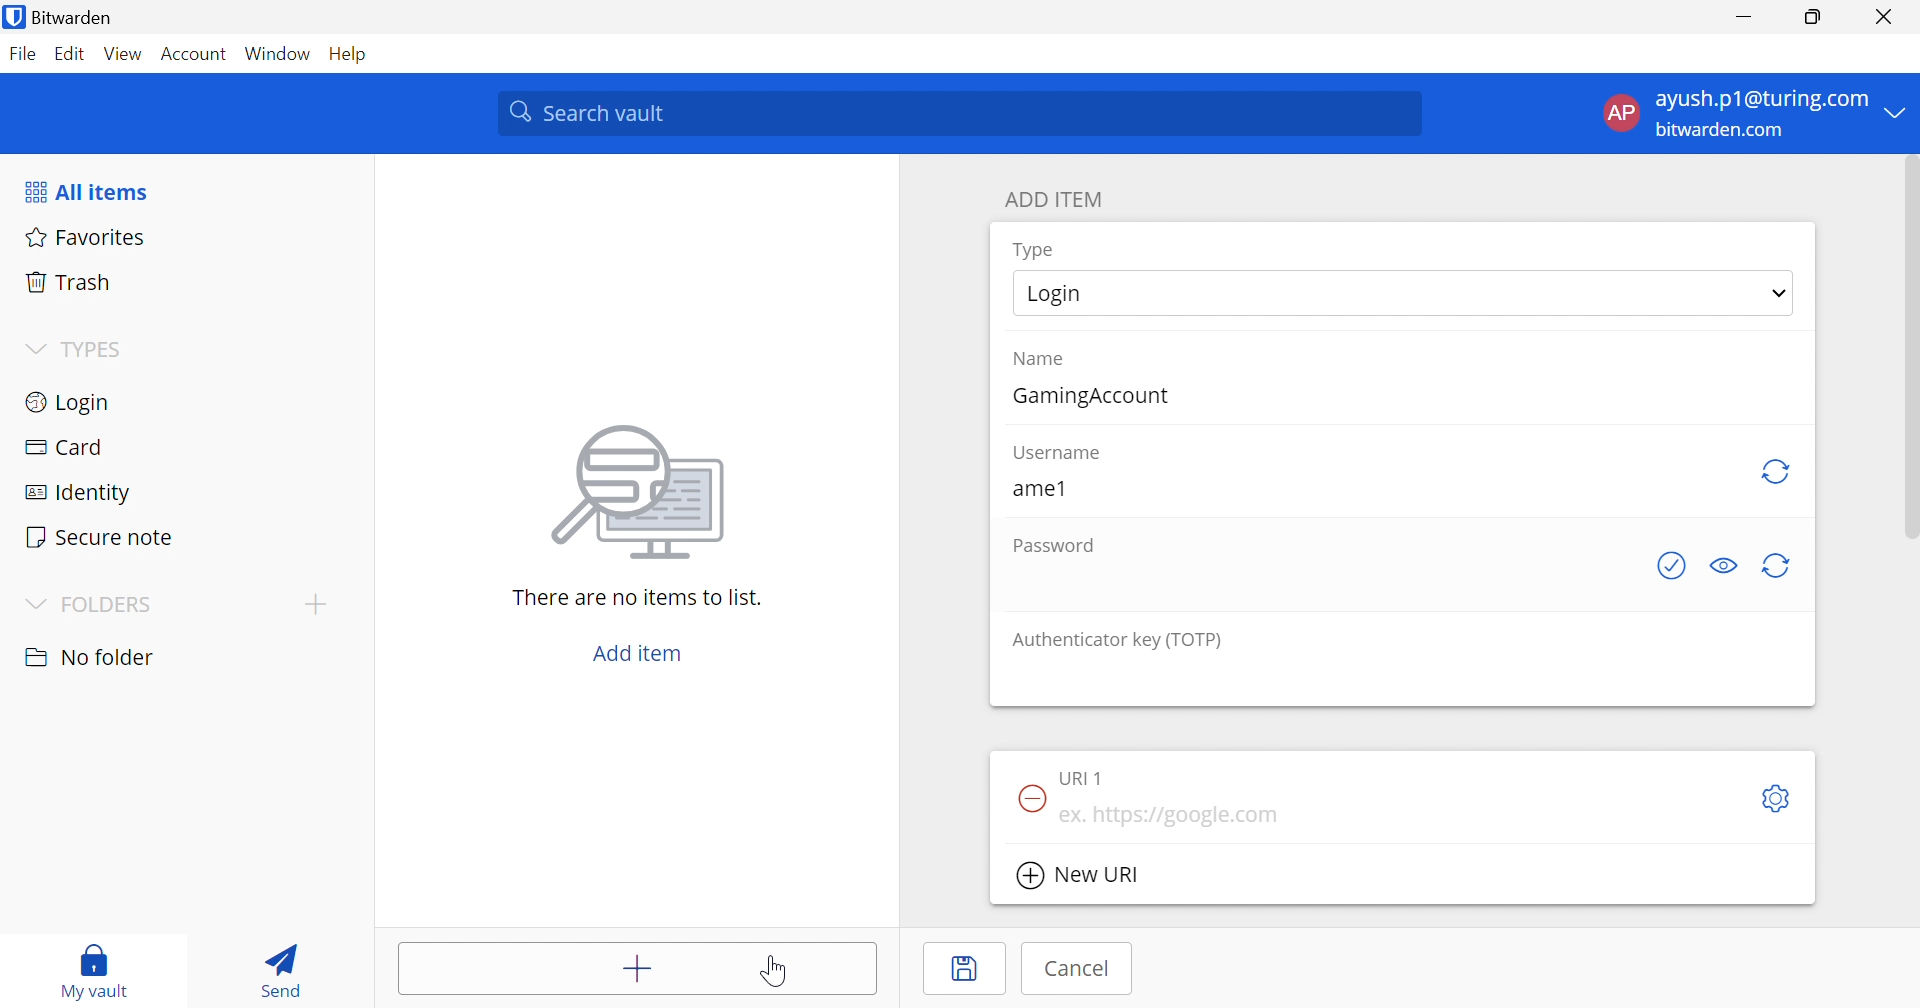  Describe the element at coordinates (110, 605) in the screenshot. I see `FOLDERS` at that location.